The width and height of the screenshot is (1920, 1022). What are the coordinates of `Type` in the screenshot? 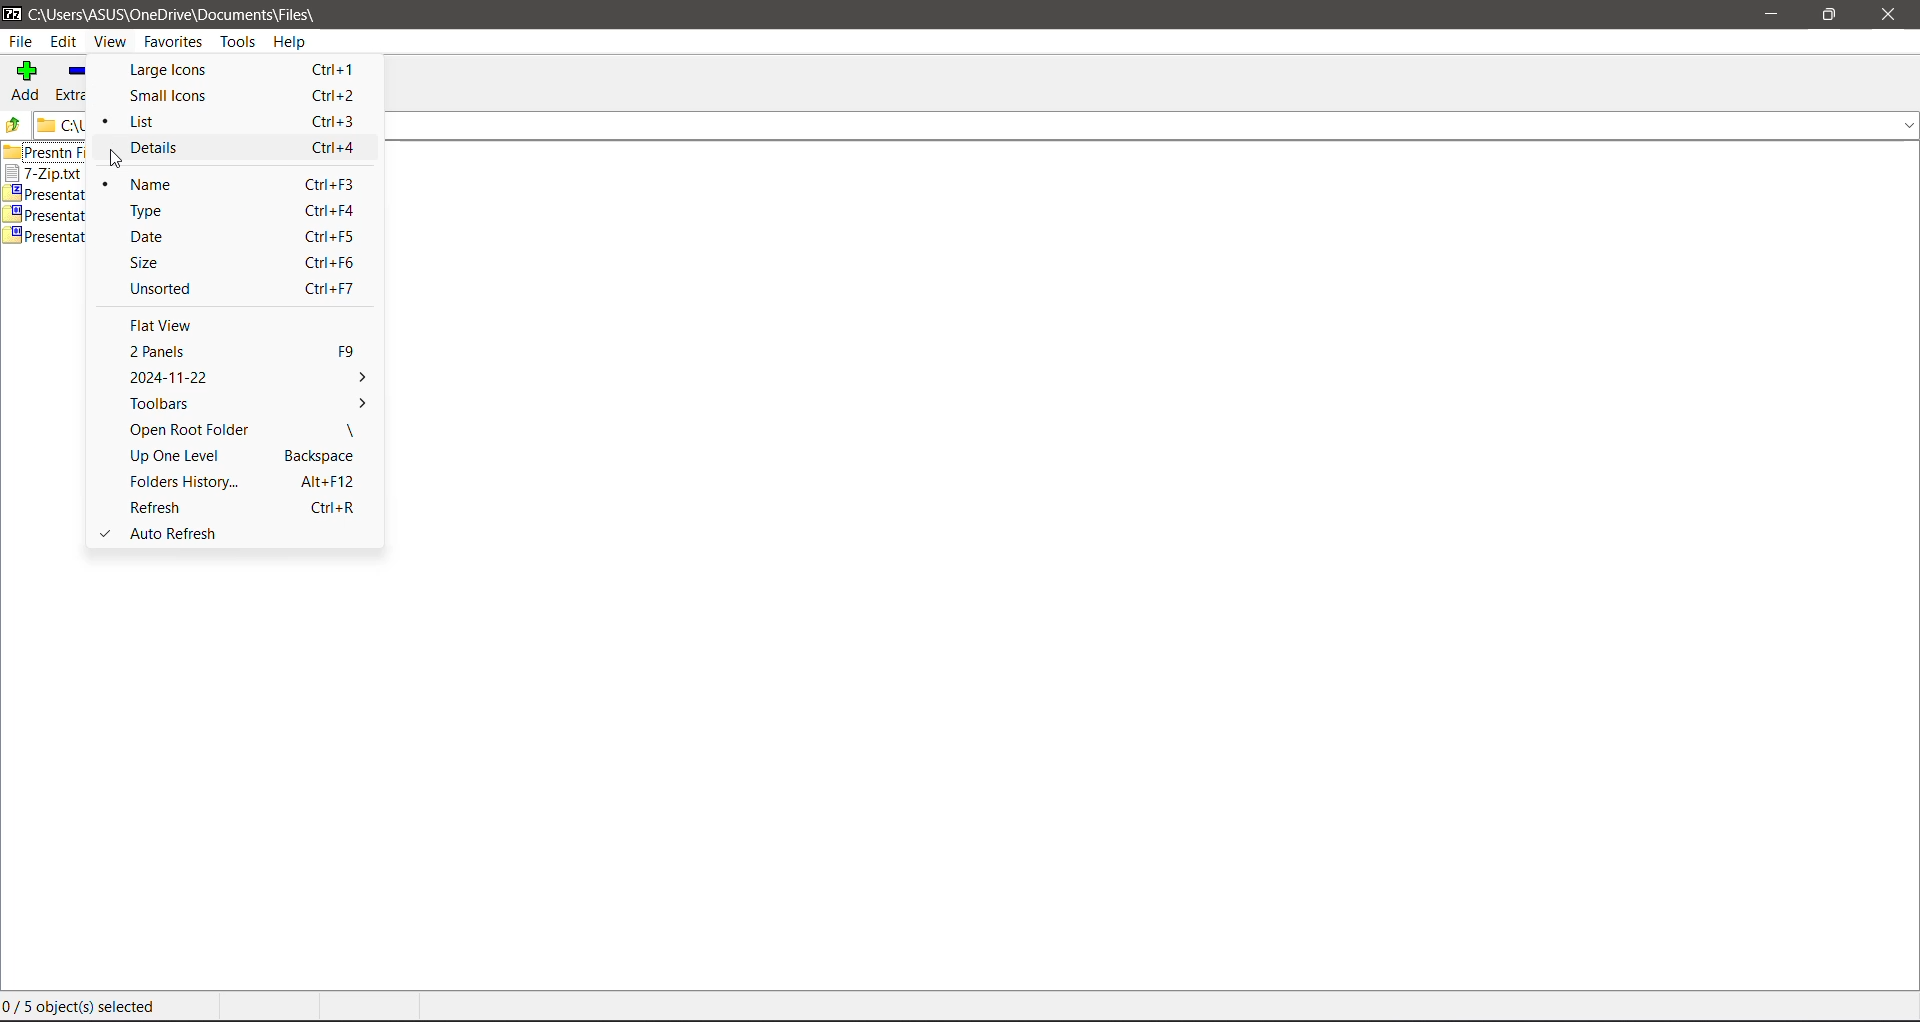 It's located at (244, 212).